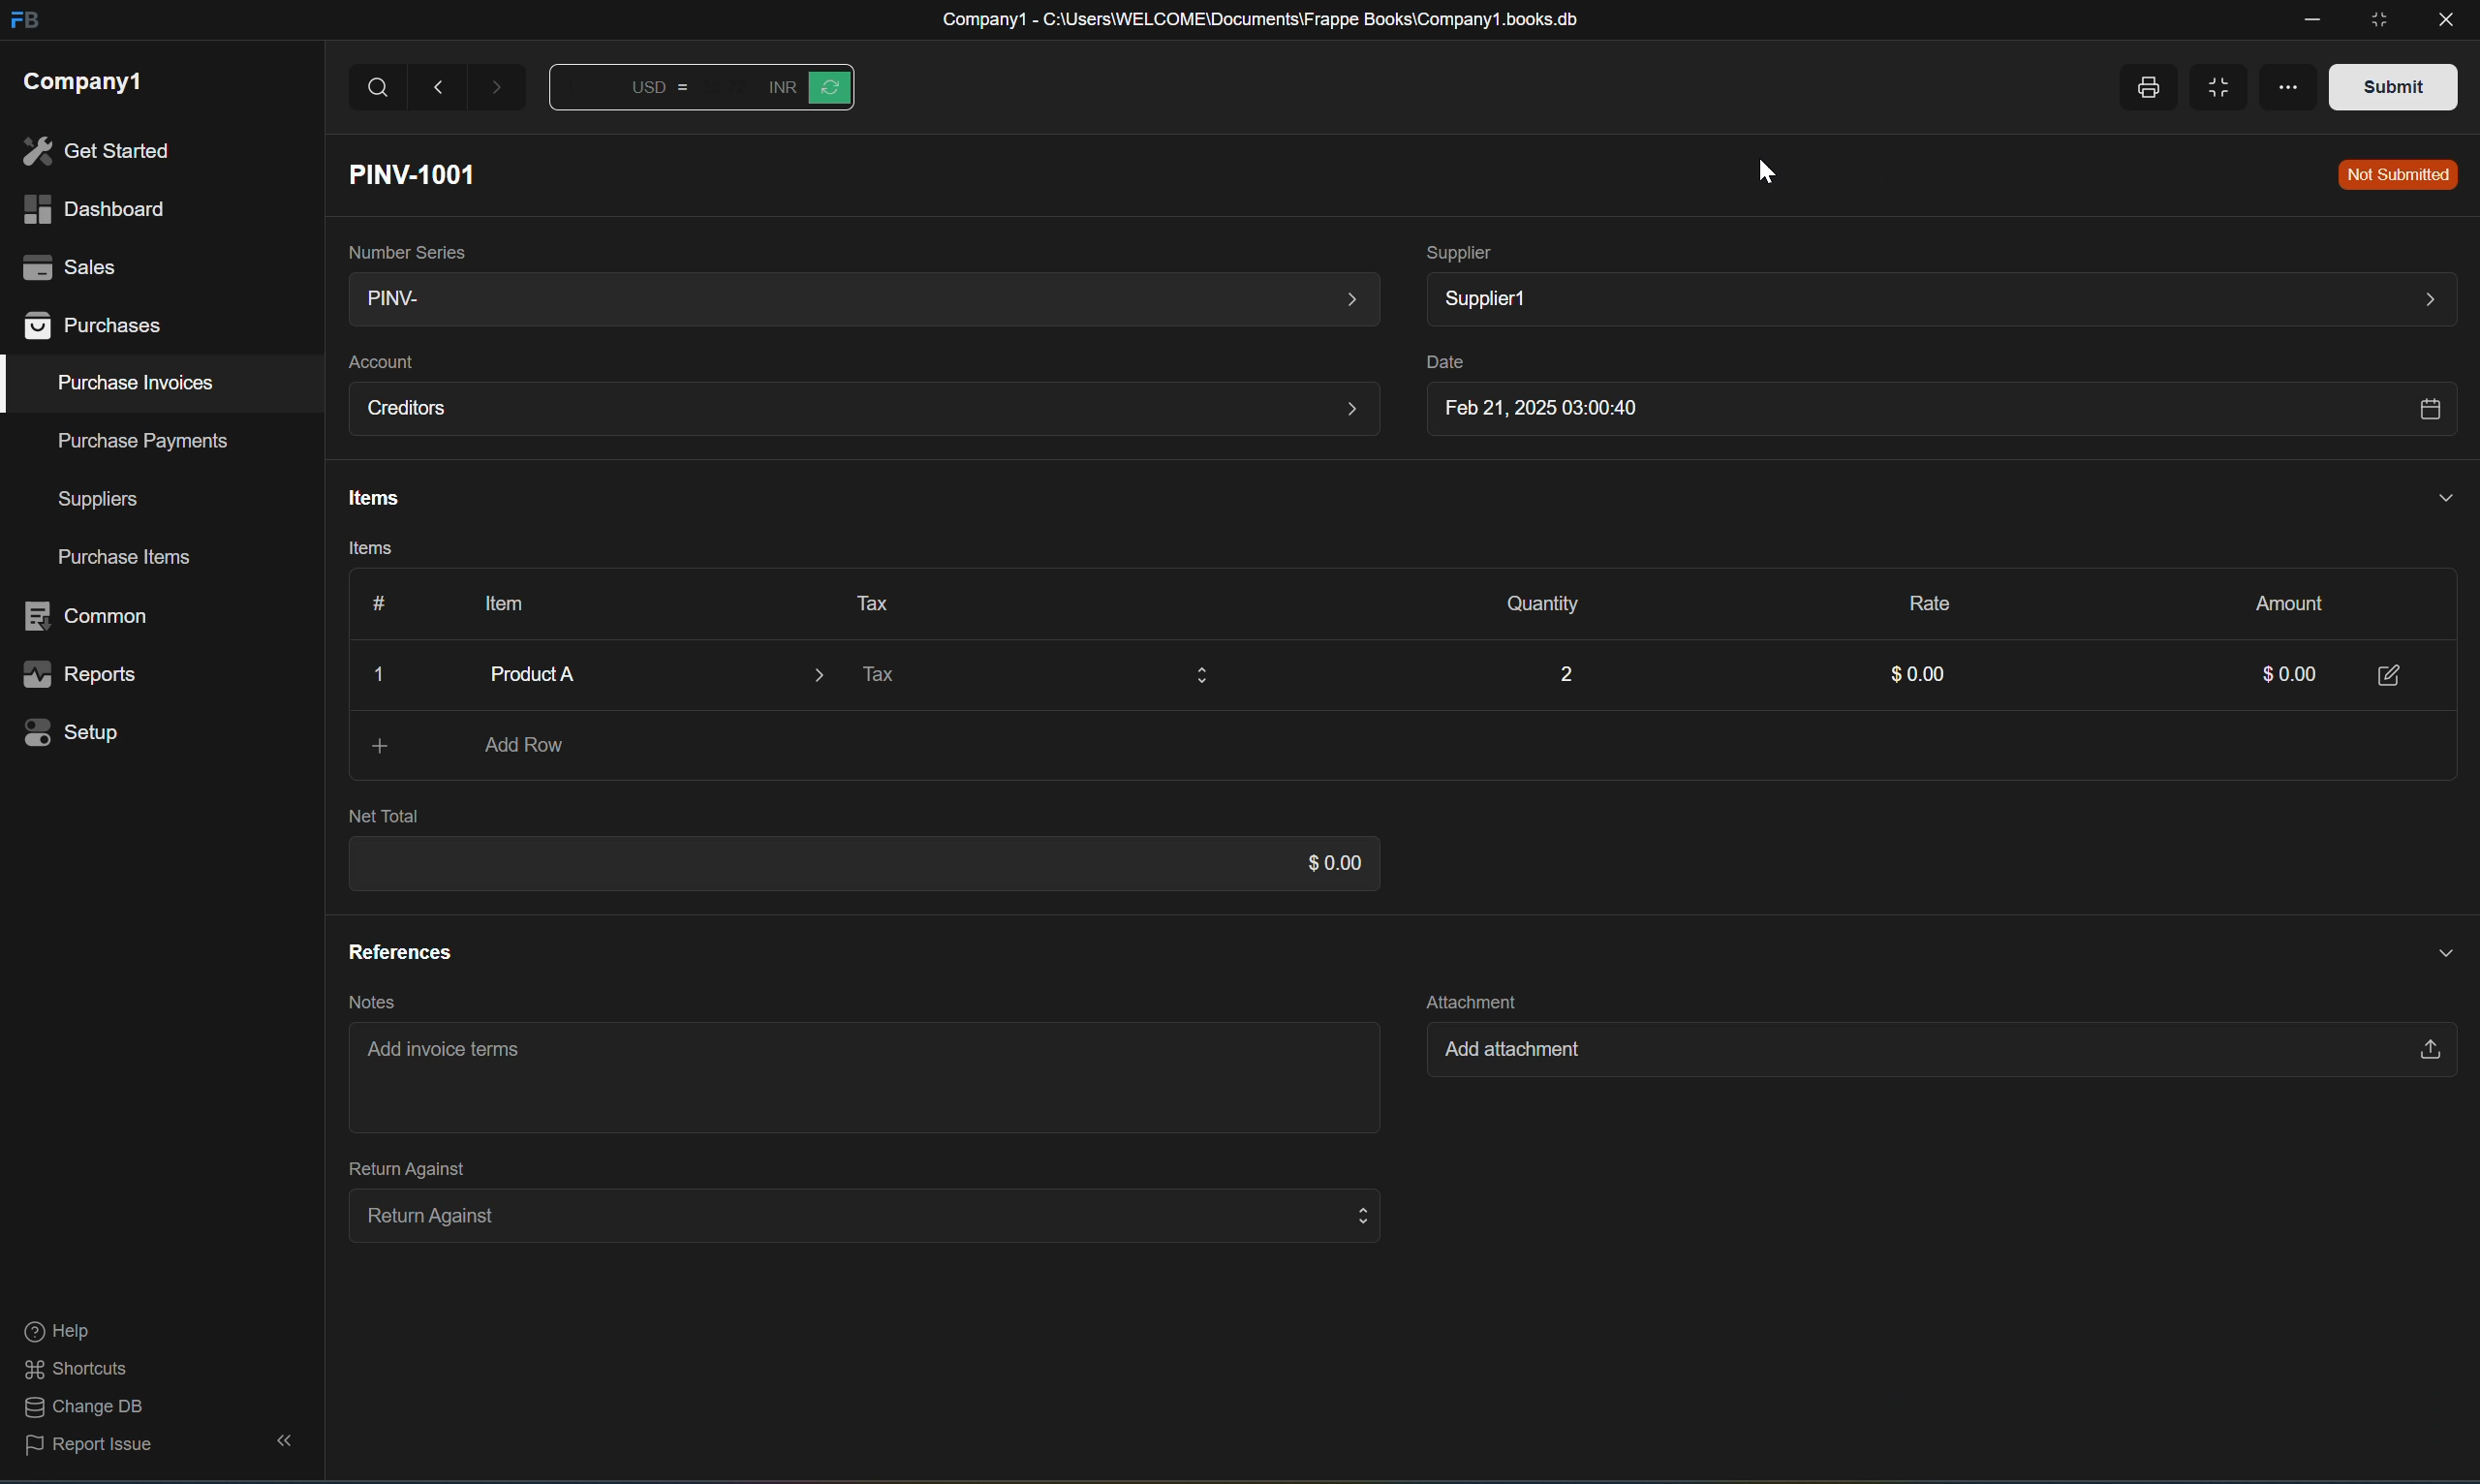 The height and width of the screenshot is (1484, 2480). Describe the element at coordinates (78, 1409) in the screenshot. I see `change DB` at that location.